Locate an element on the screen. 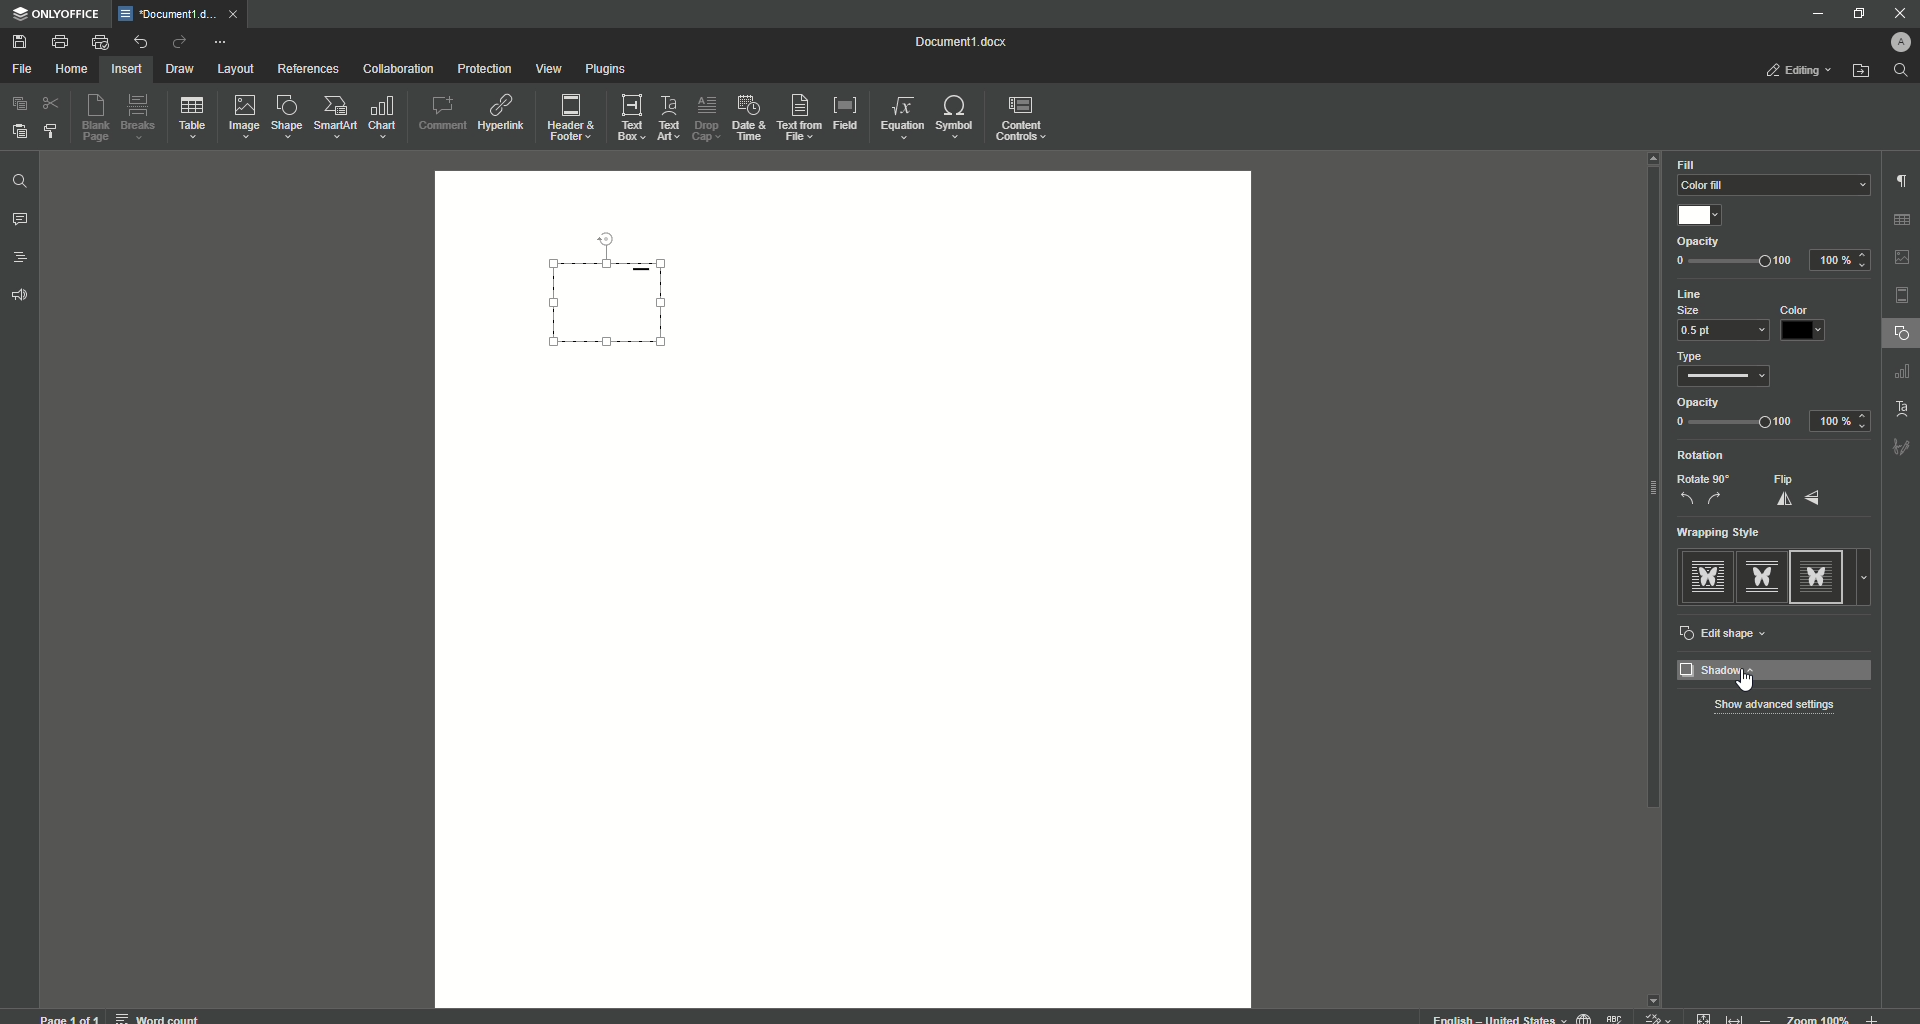 The image size is (1920, 1024). Black  Color is located at coordinates (1804, 324).